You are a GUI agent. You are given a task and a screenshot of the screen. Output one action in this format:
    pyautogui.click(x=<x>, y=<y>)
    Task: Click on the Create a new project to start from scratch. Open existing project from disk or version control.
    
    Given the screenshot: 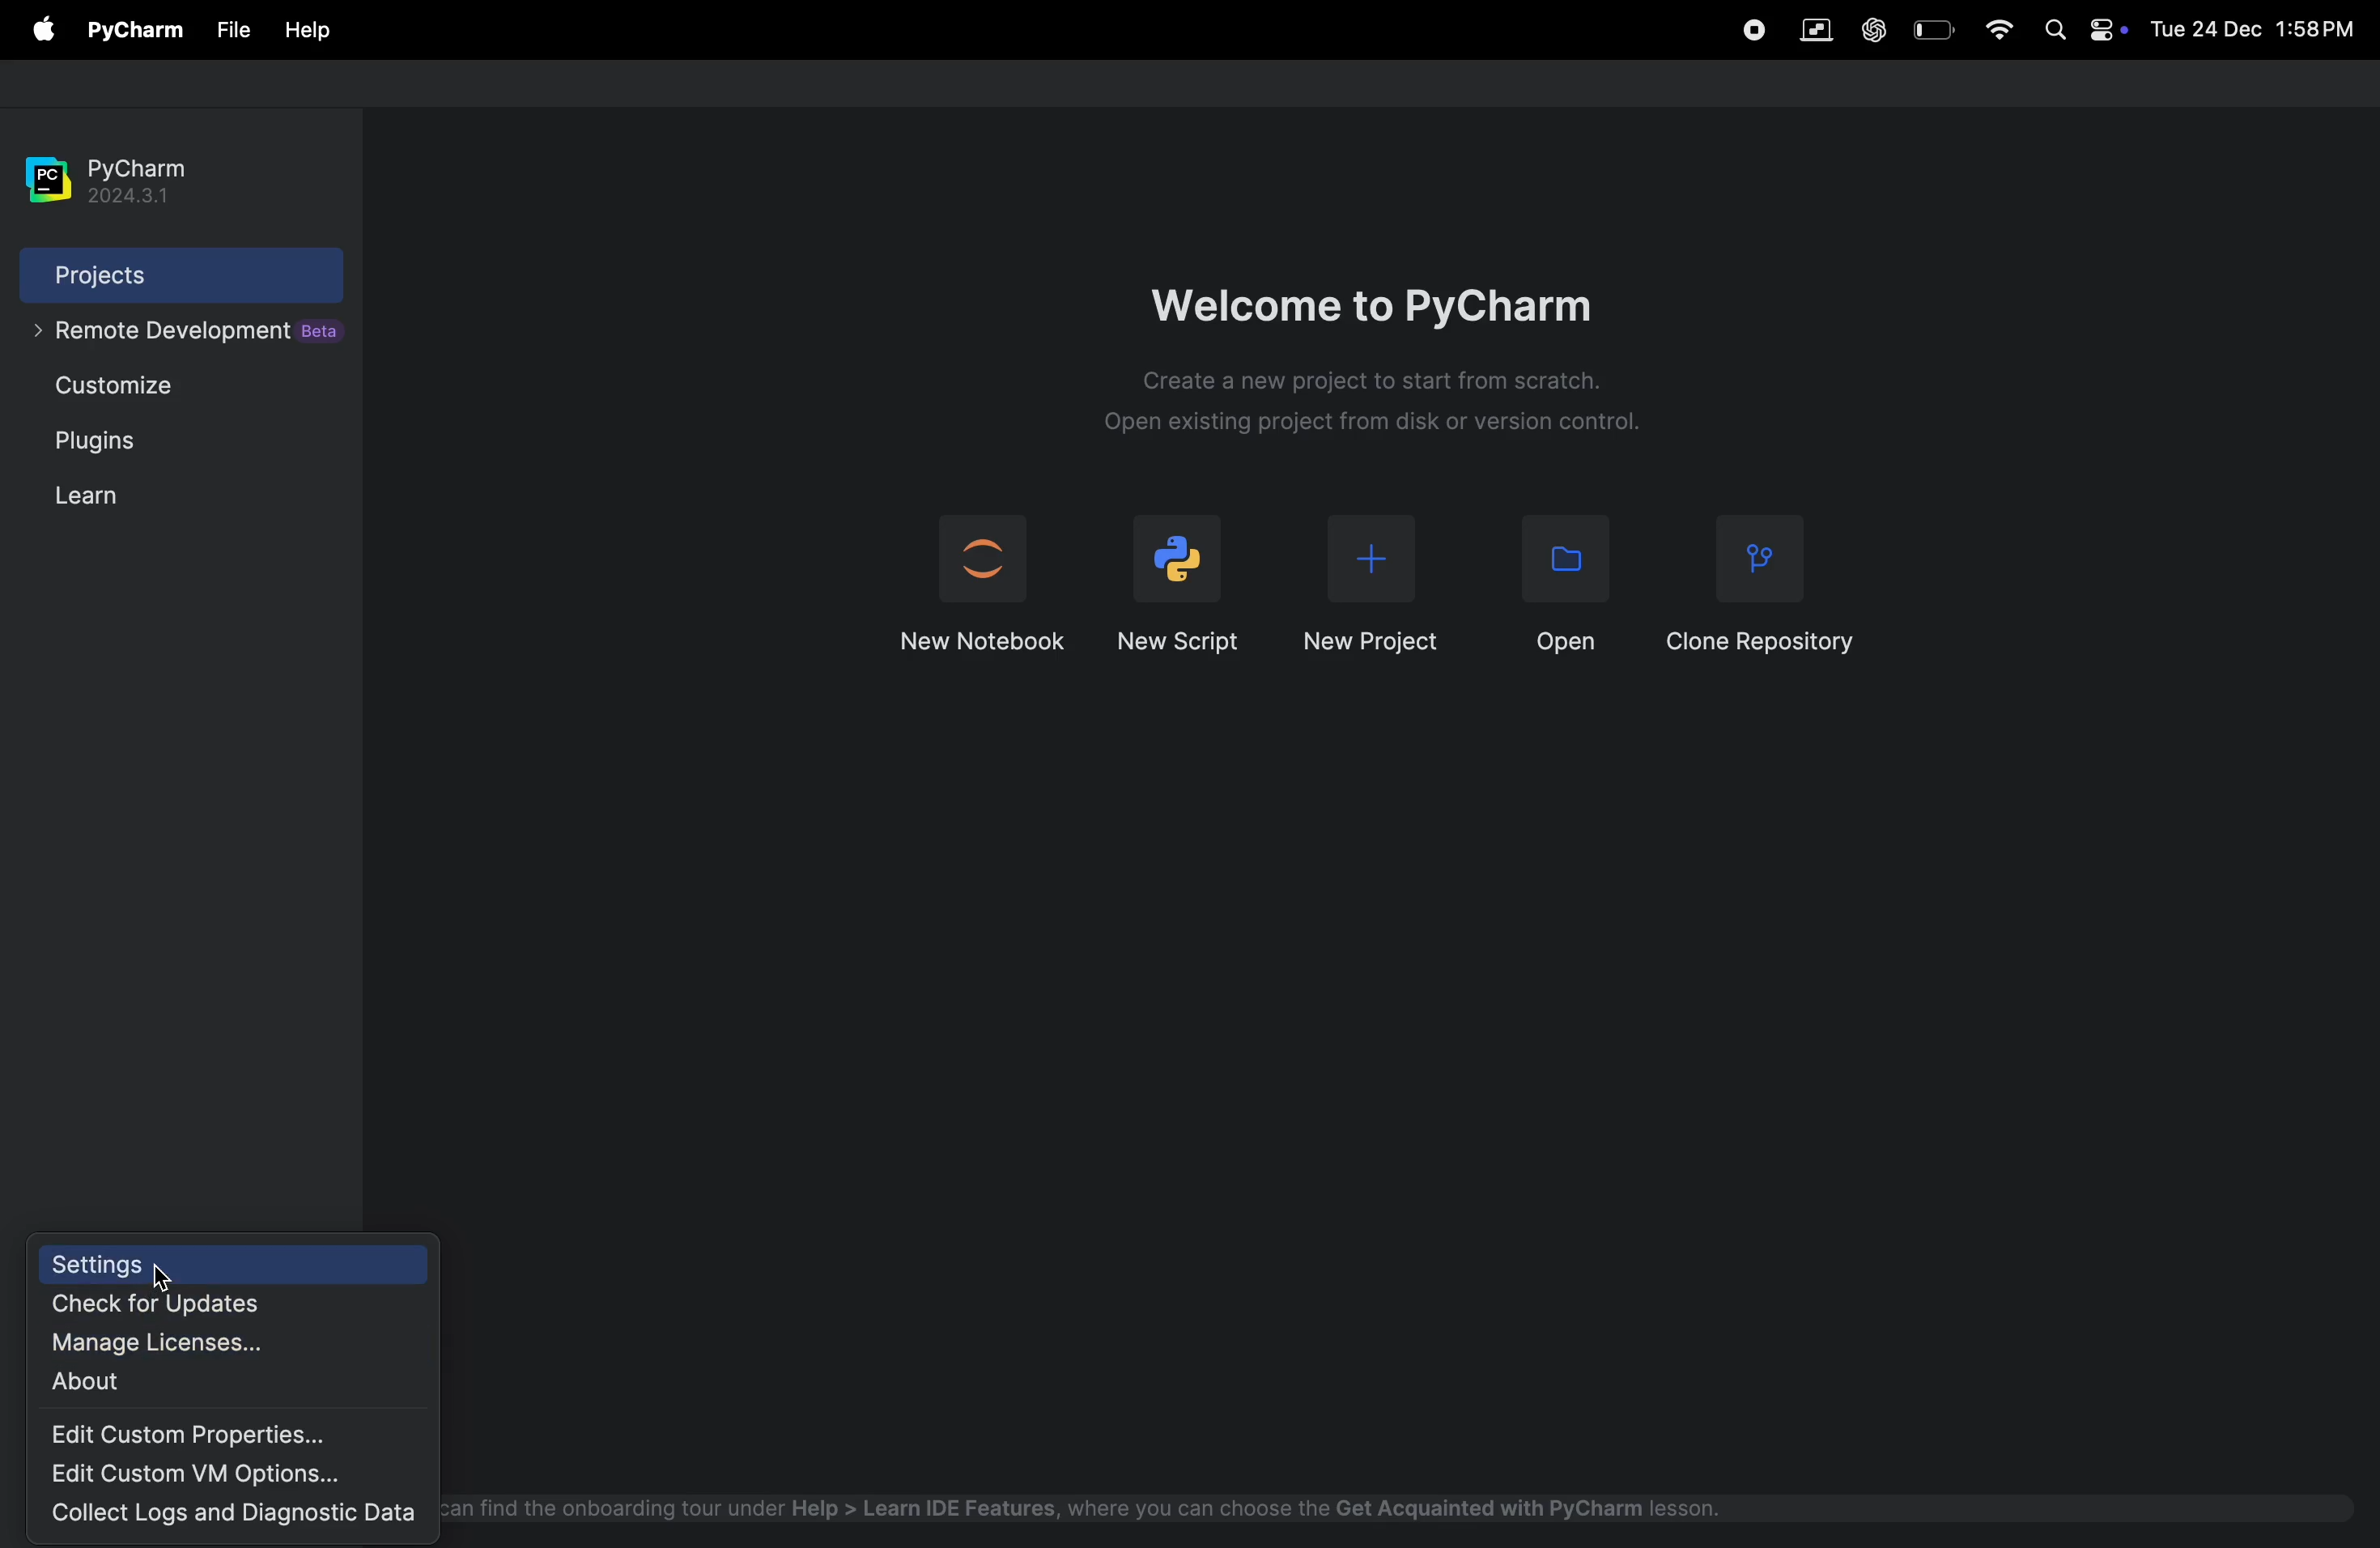 What is the action you would take?
    pyautogui.click(x=1418, y=406)
    